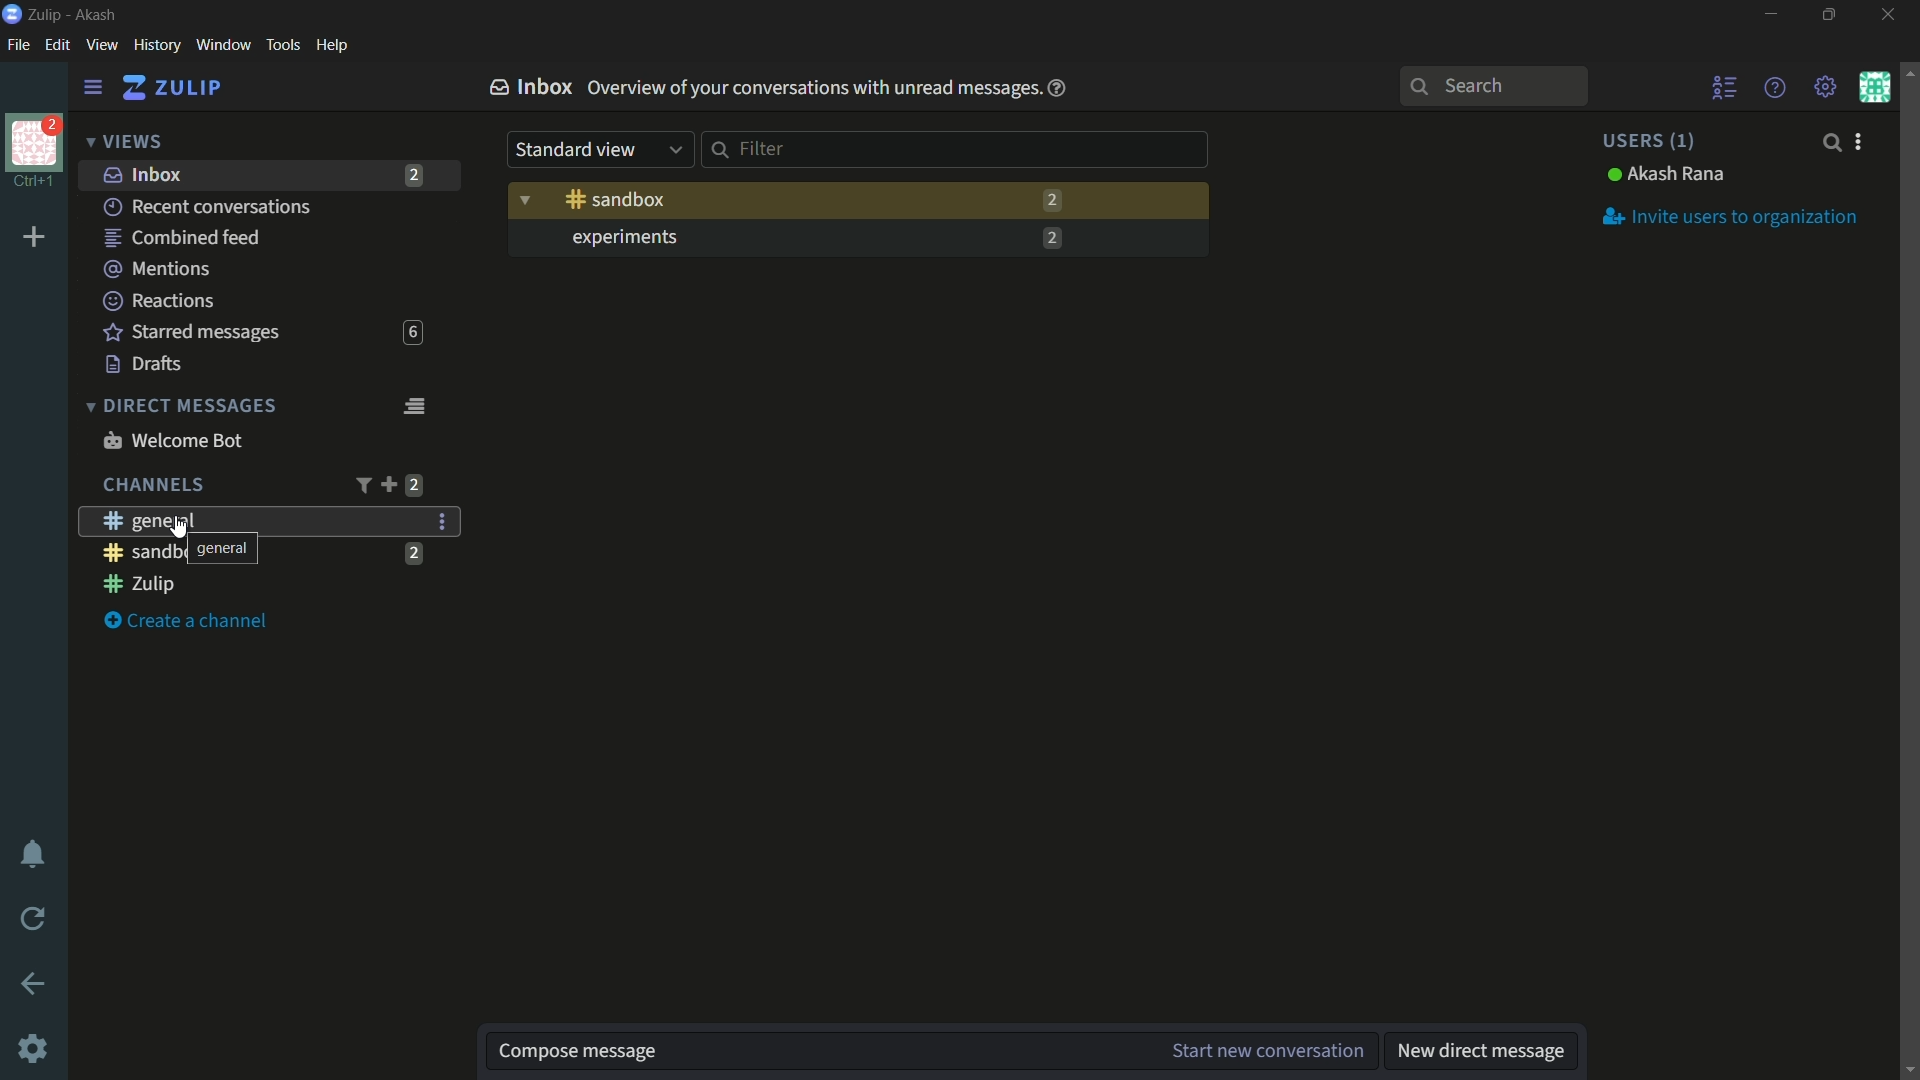  I want to click on personal menu, so click(1874, 87).